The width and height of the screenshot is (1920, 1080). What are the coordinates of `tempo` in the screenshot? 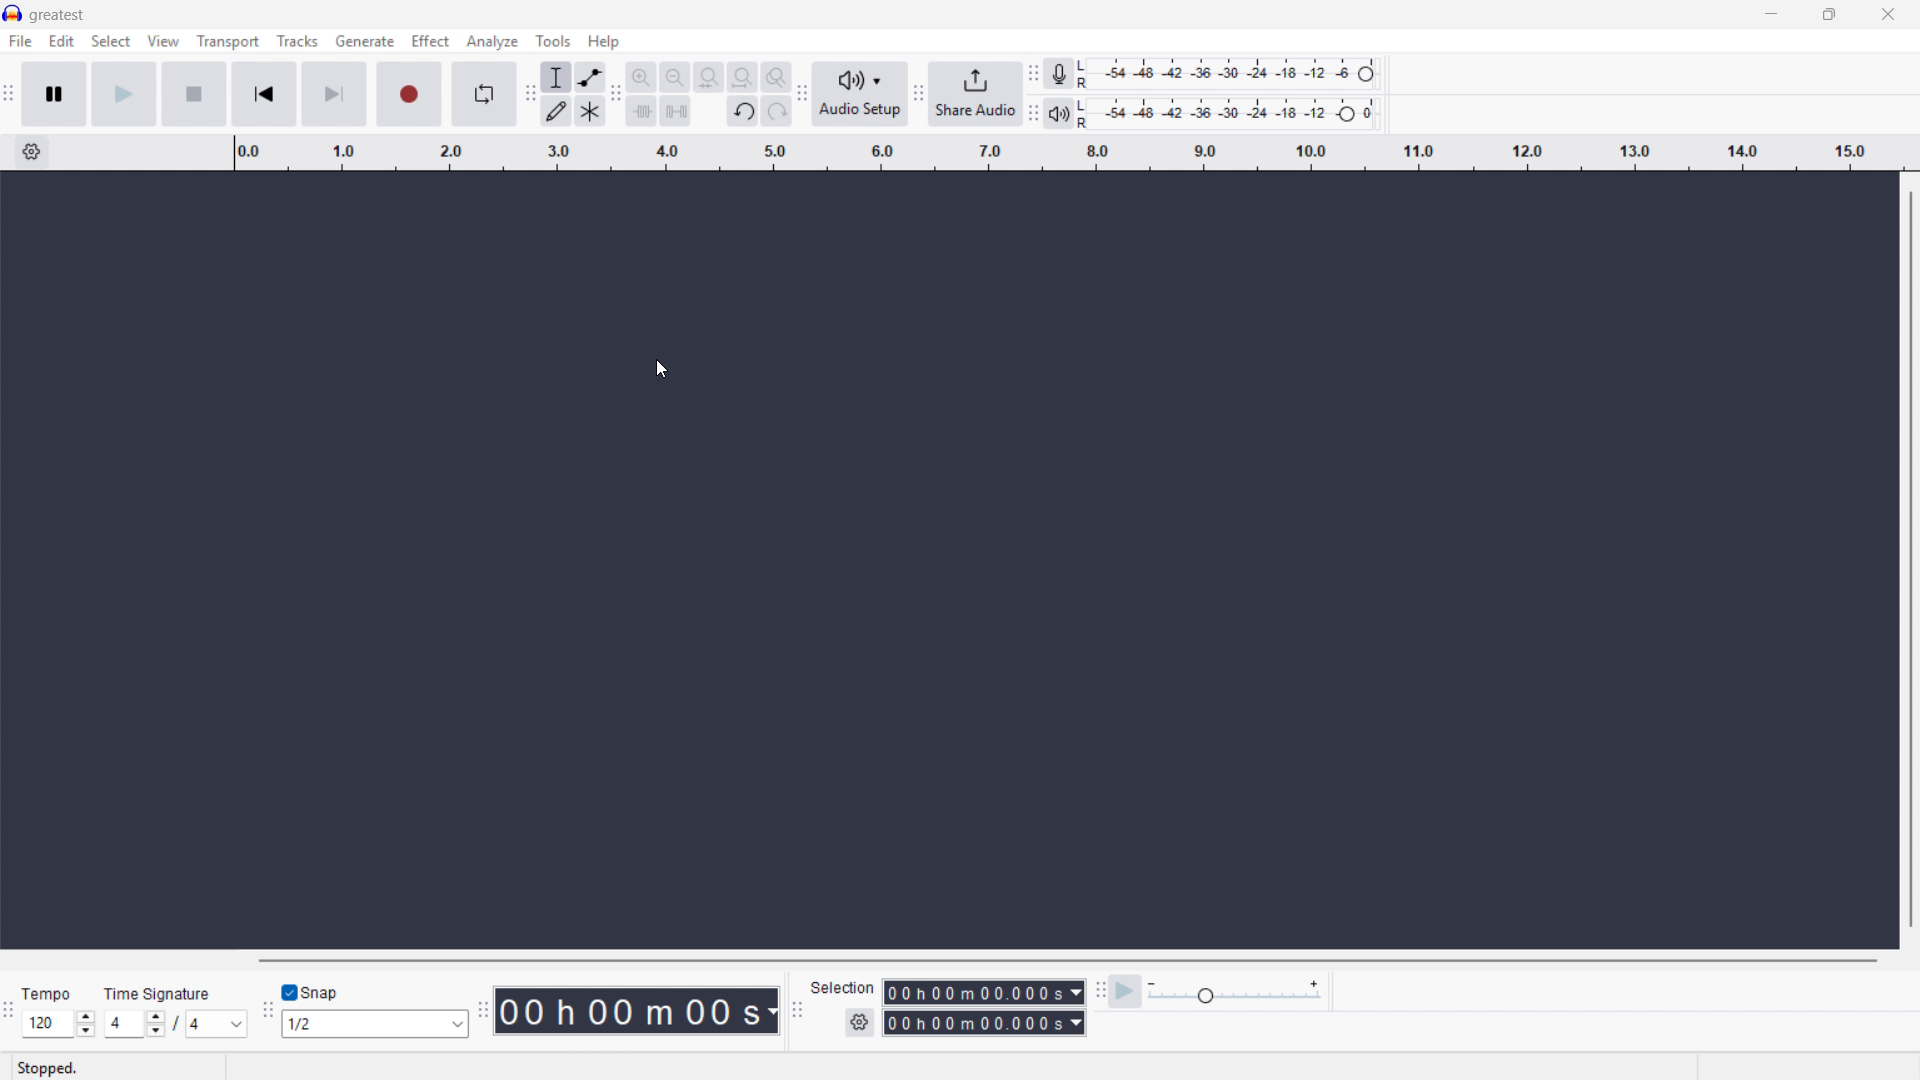 It's located at (48, 994).